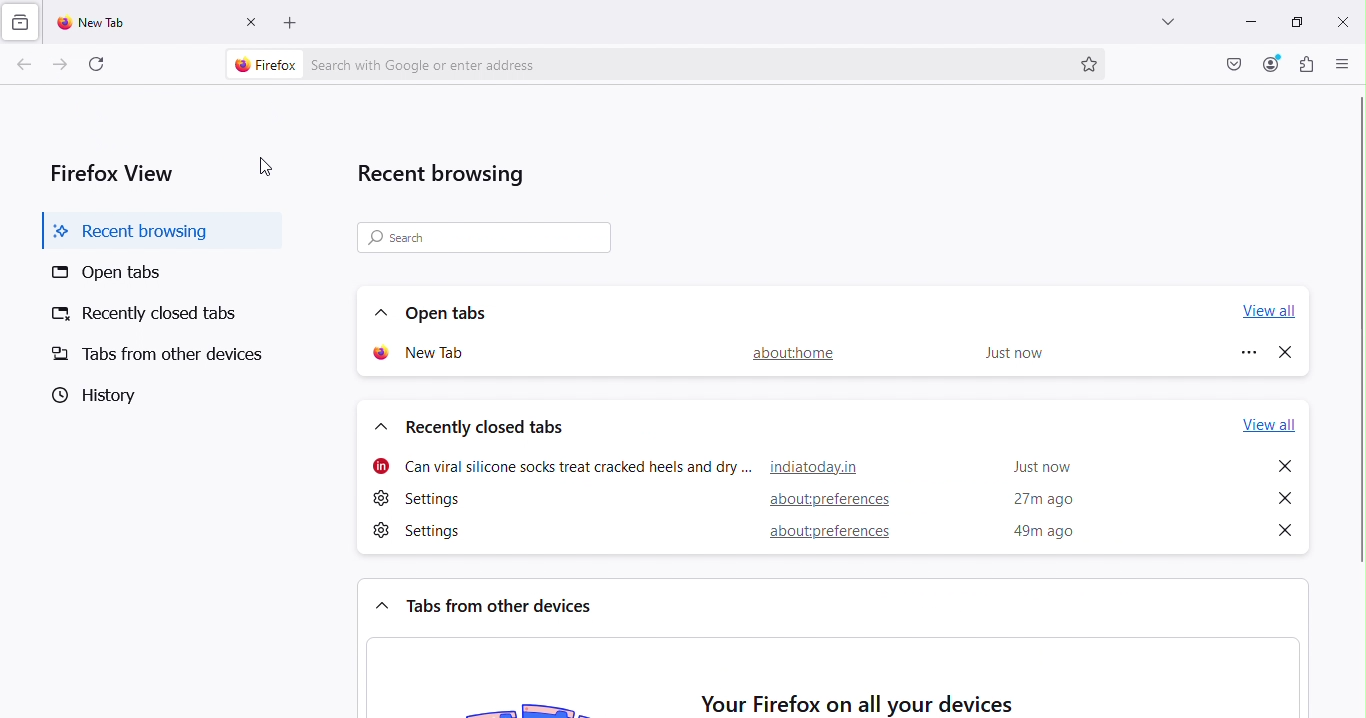 This screenshot has width=1366, height=718. What do you see at coordinates (154, 229) in the screenshot?
I see `Recent browsing` at bounding box center [154, 229].